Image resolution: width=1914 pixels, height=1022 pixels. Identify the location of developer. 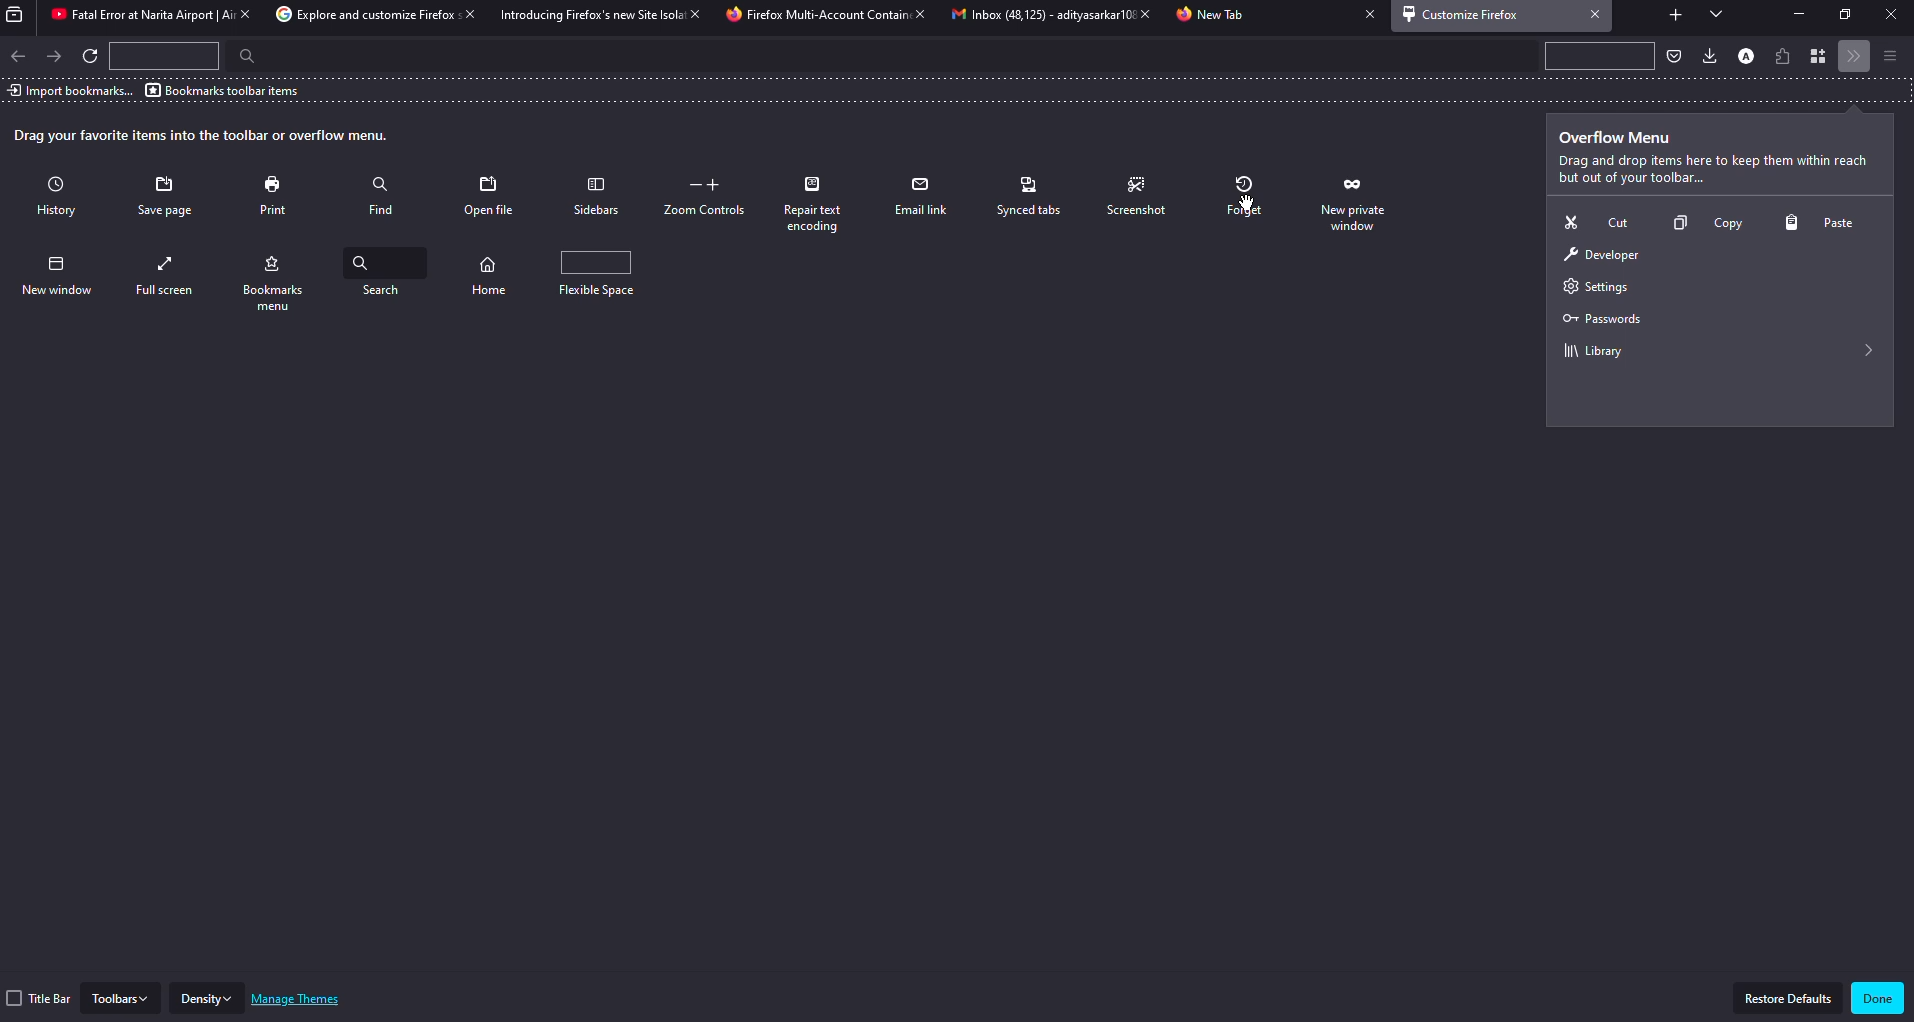
(1600, 256).